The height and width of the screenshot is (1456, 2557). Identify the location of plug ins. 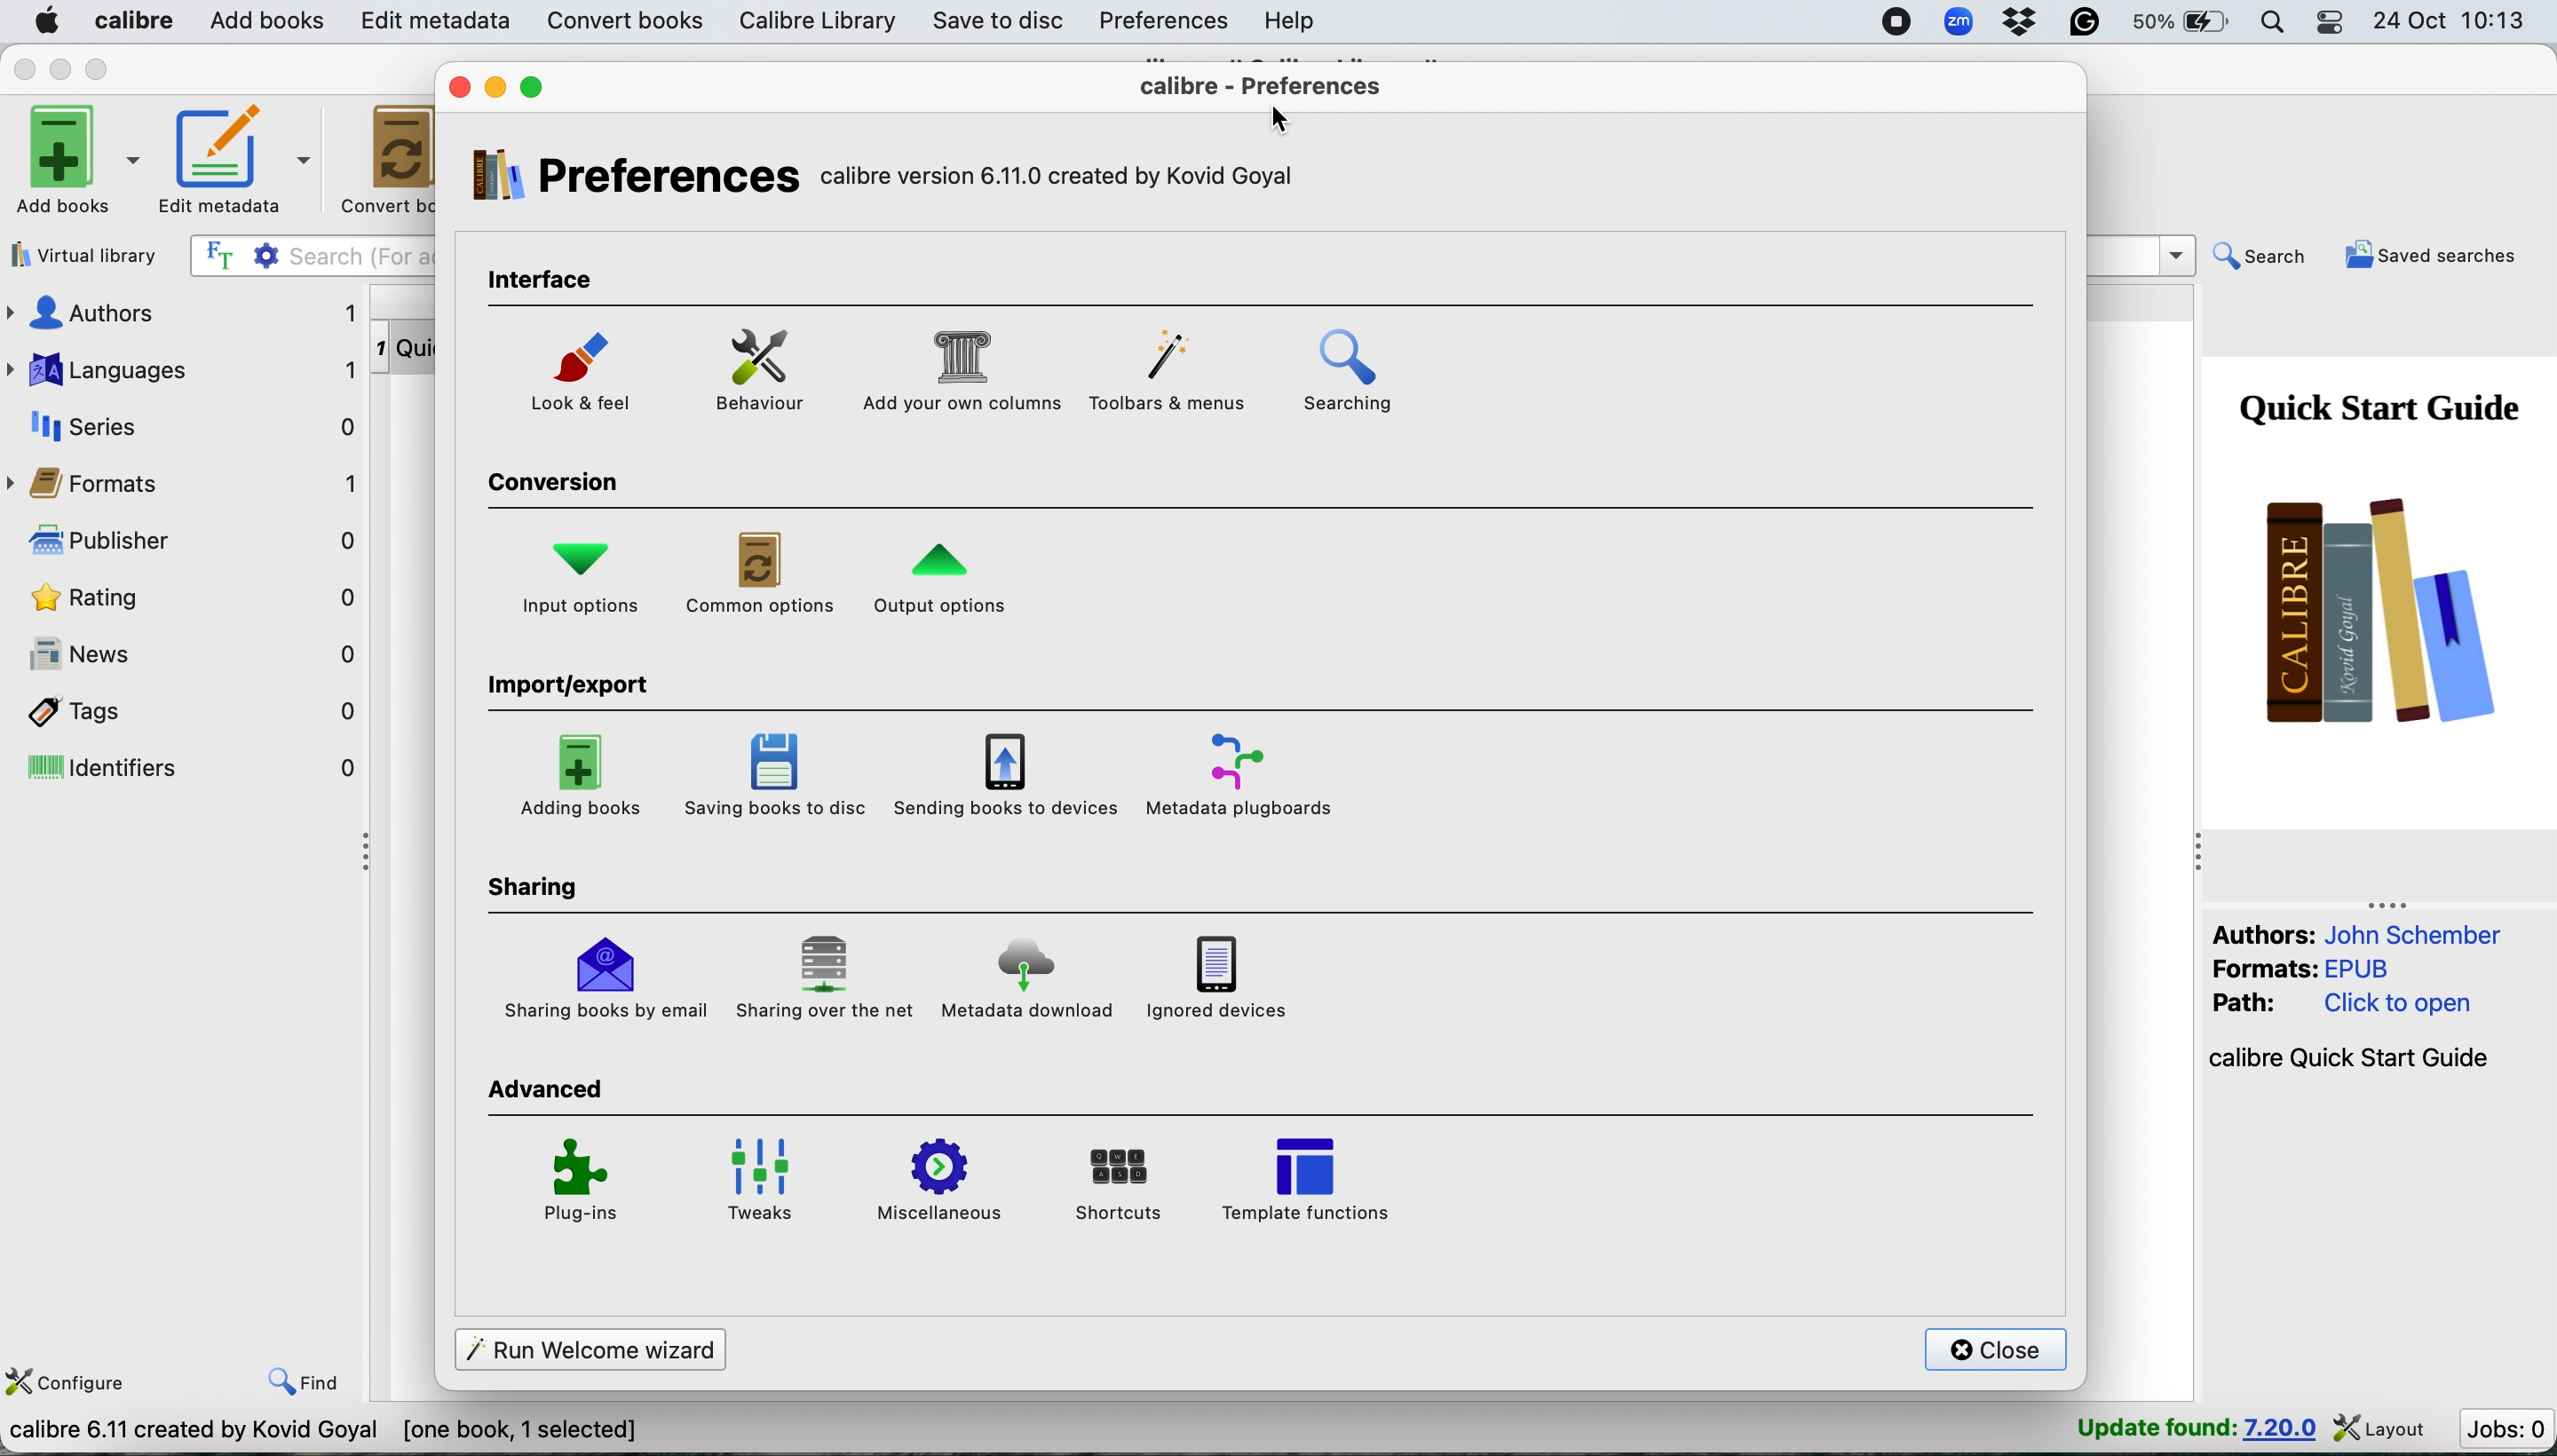
(583, 1182).